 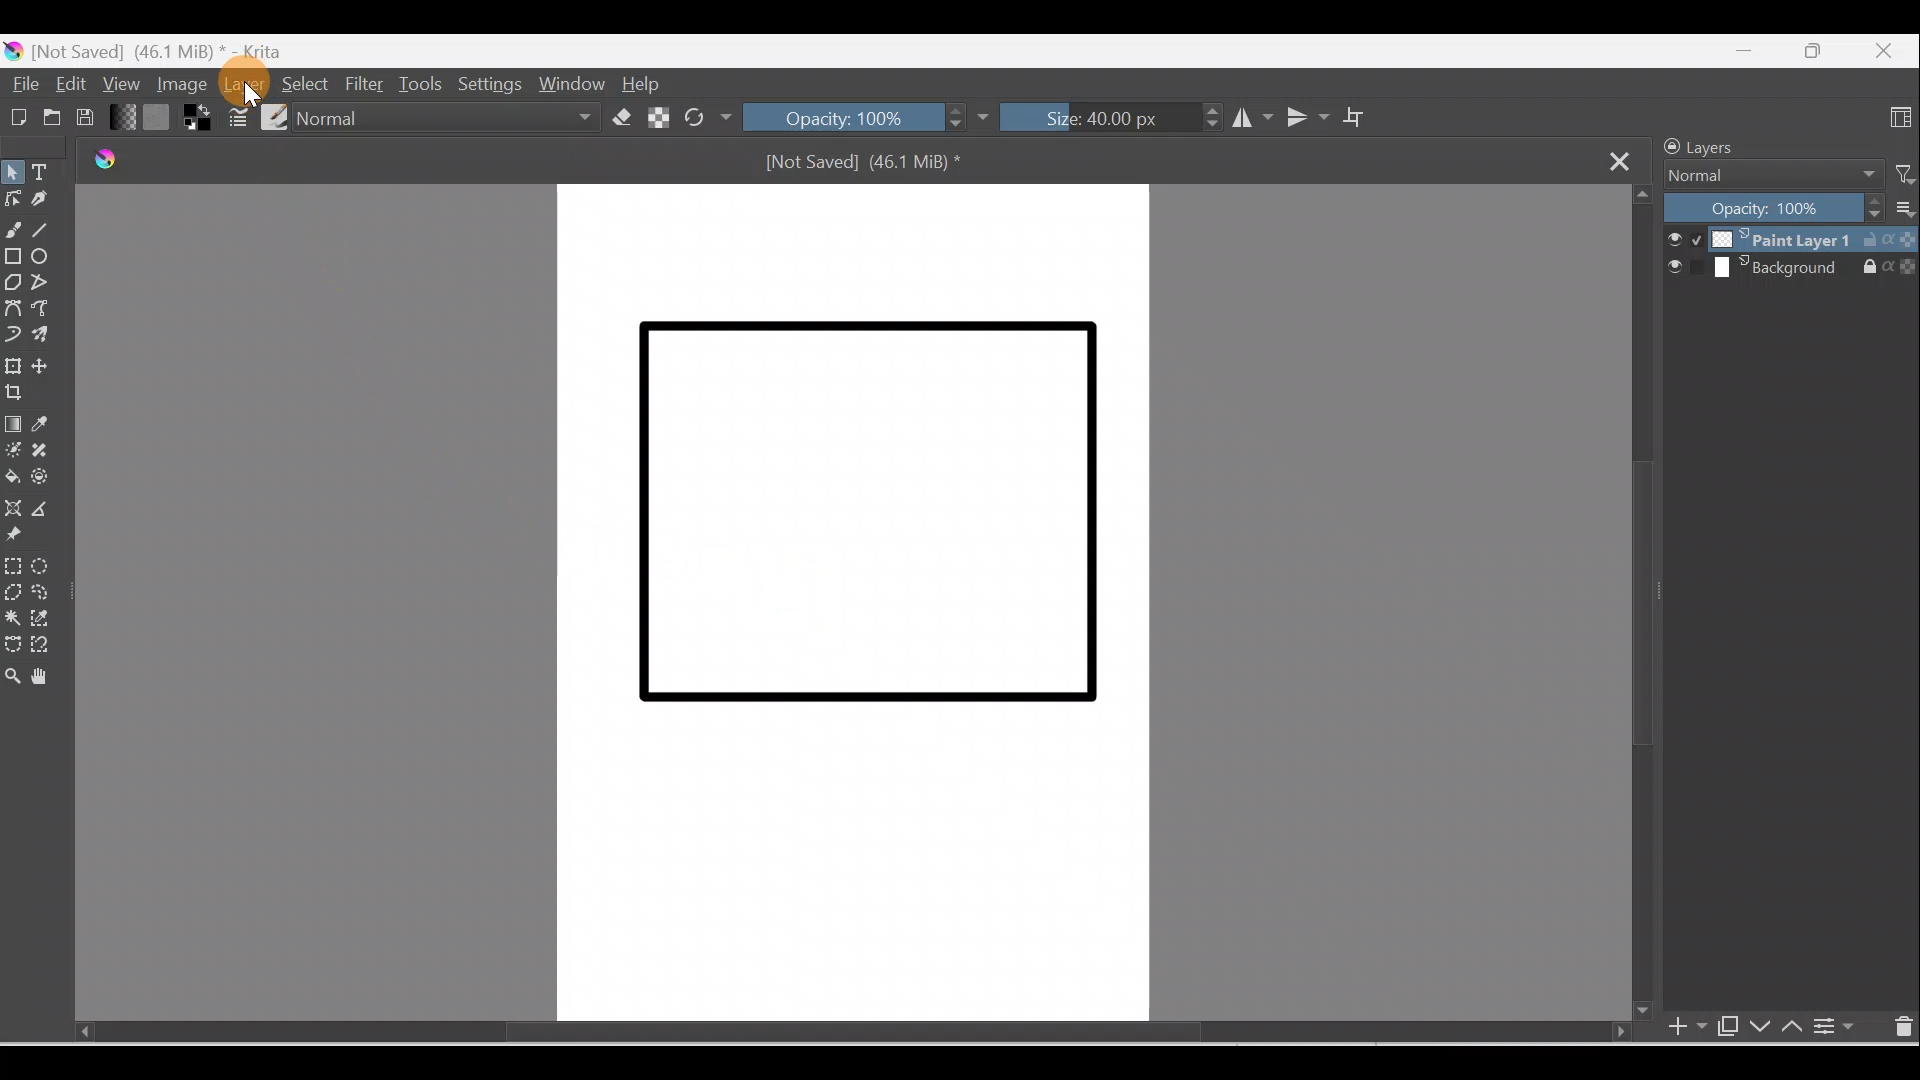 I want to click on Paint Layer 1, so click(x=1790, y=239).